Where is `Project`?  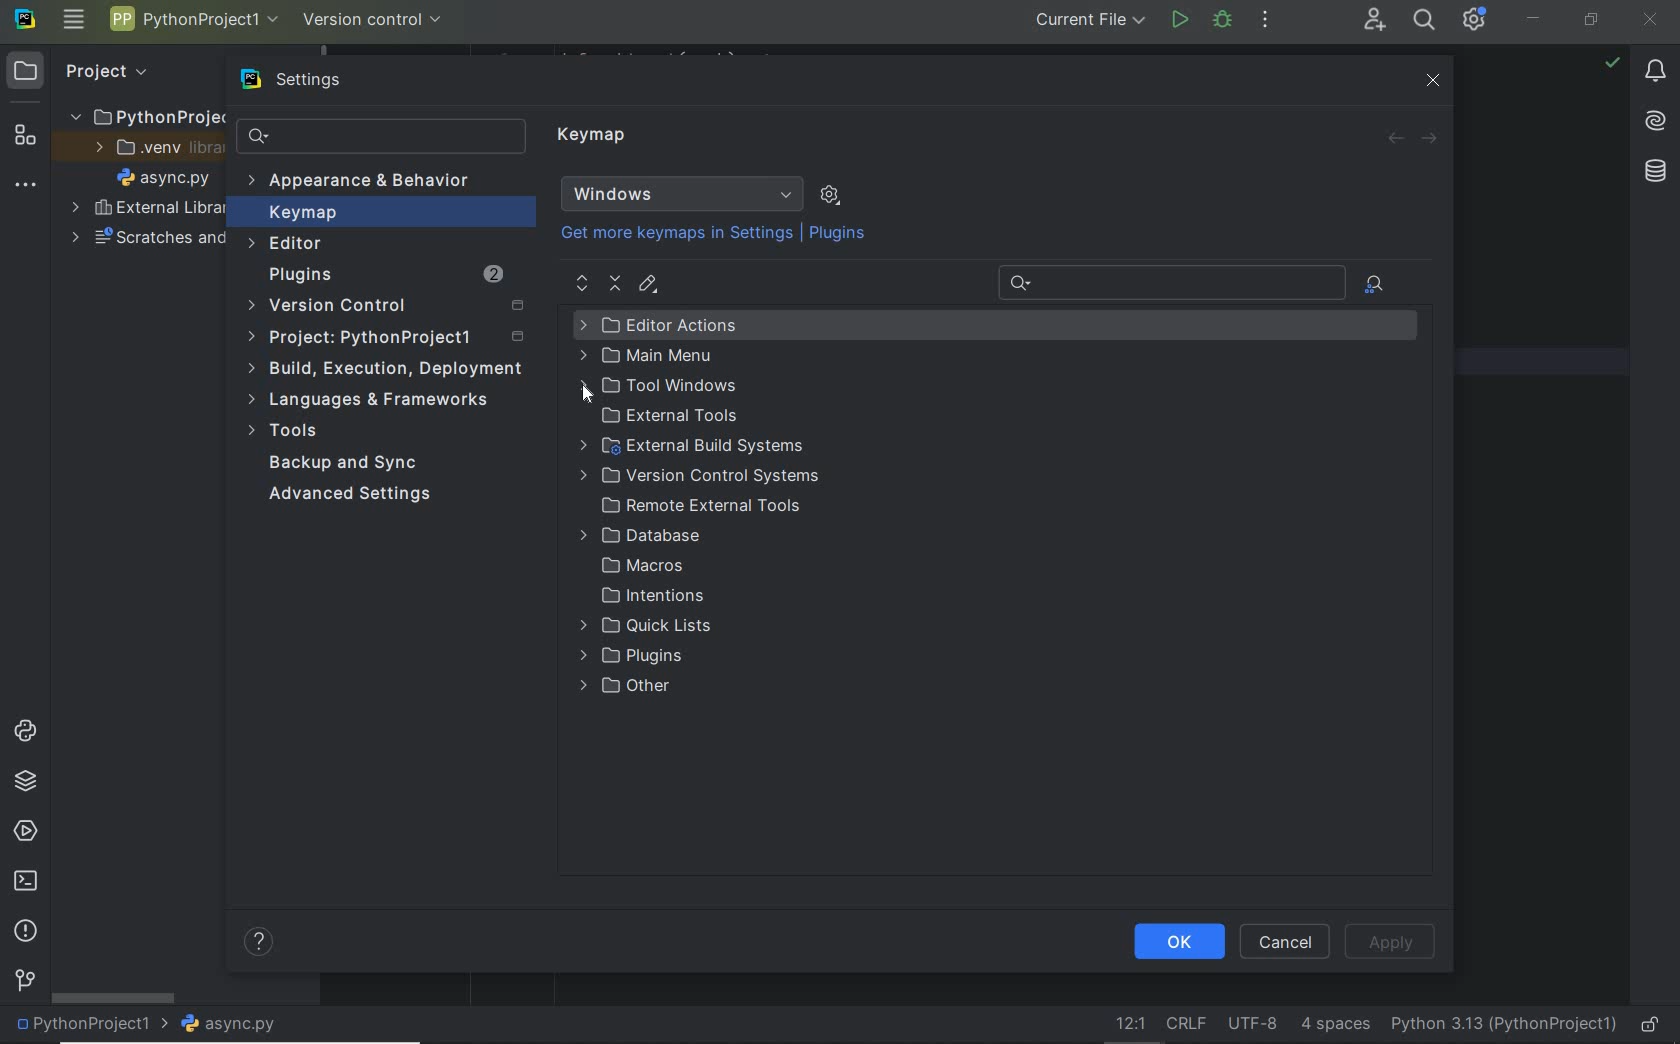 Project is located at coordinates (86, 70).